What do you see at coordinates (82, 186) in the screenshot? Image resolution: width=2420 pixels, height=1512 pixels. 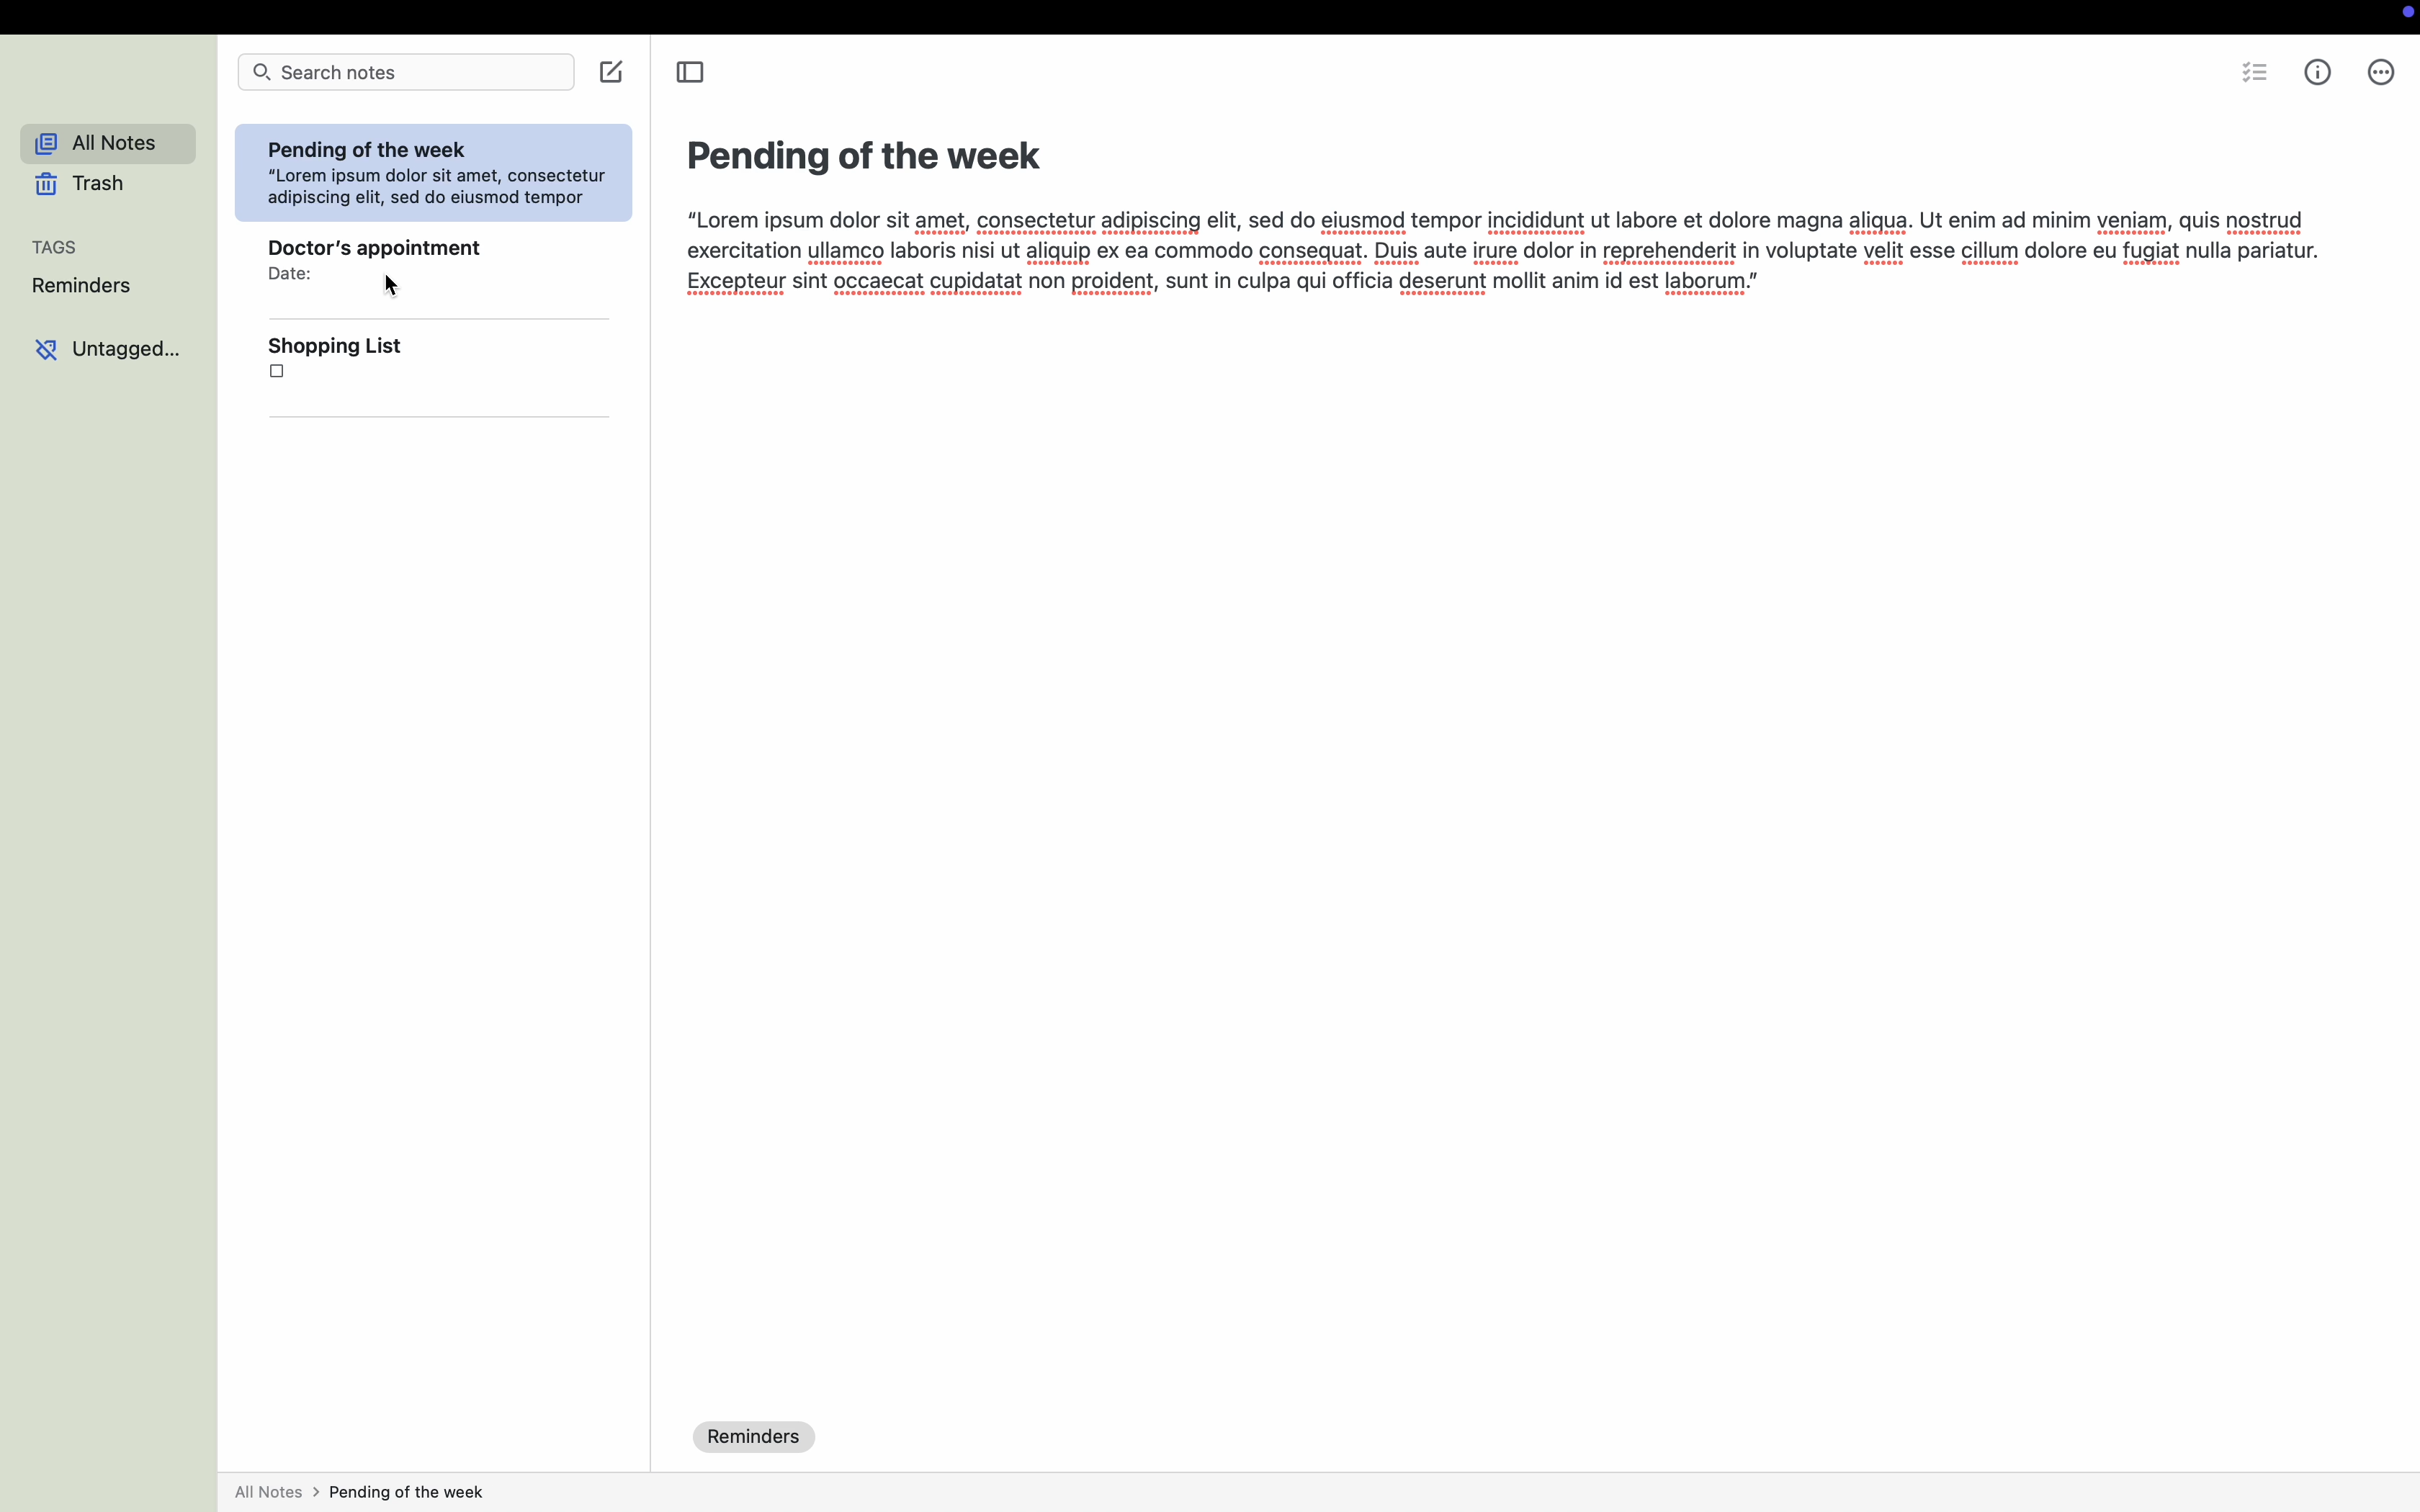 I see `trash` at bounding box center [82, 186].